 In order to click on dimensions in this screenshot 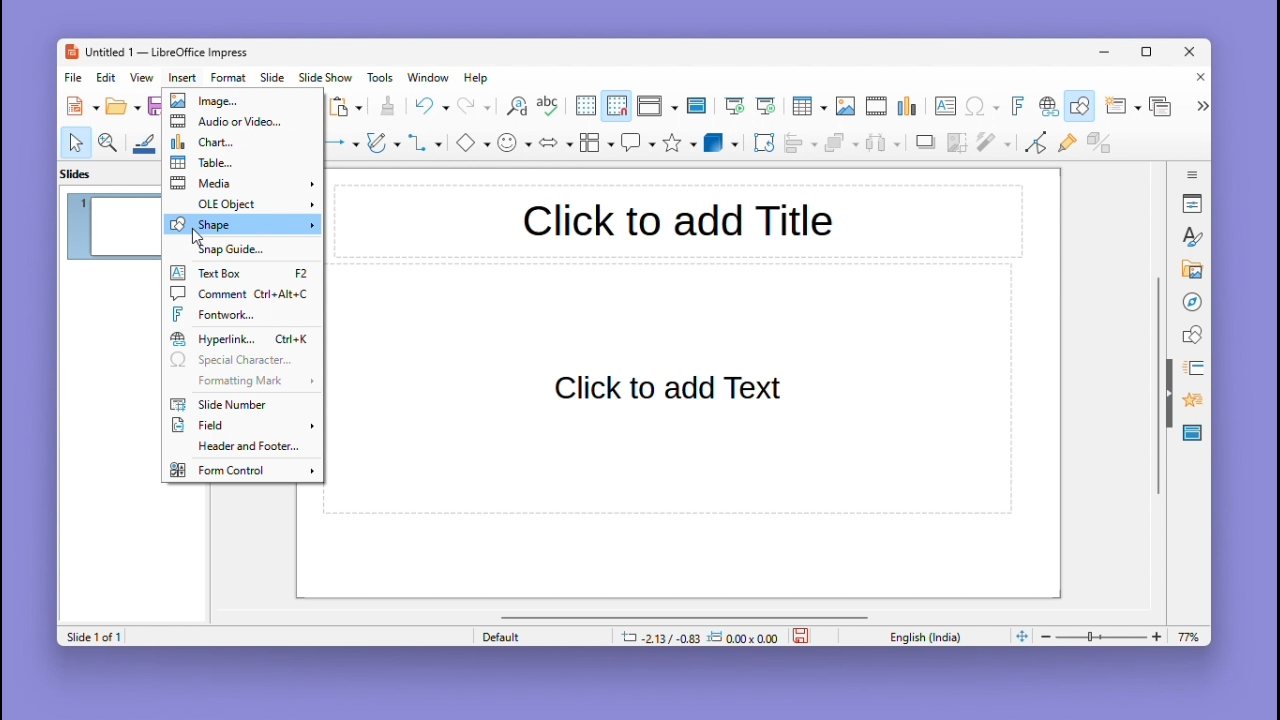, I will do `click(699, 636)`.